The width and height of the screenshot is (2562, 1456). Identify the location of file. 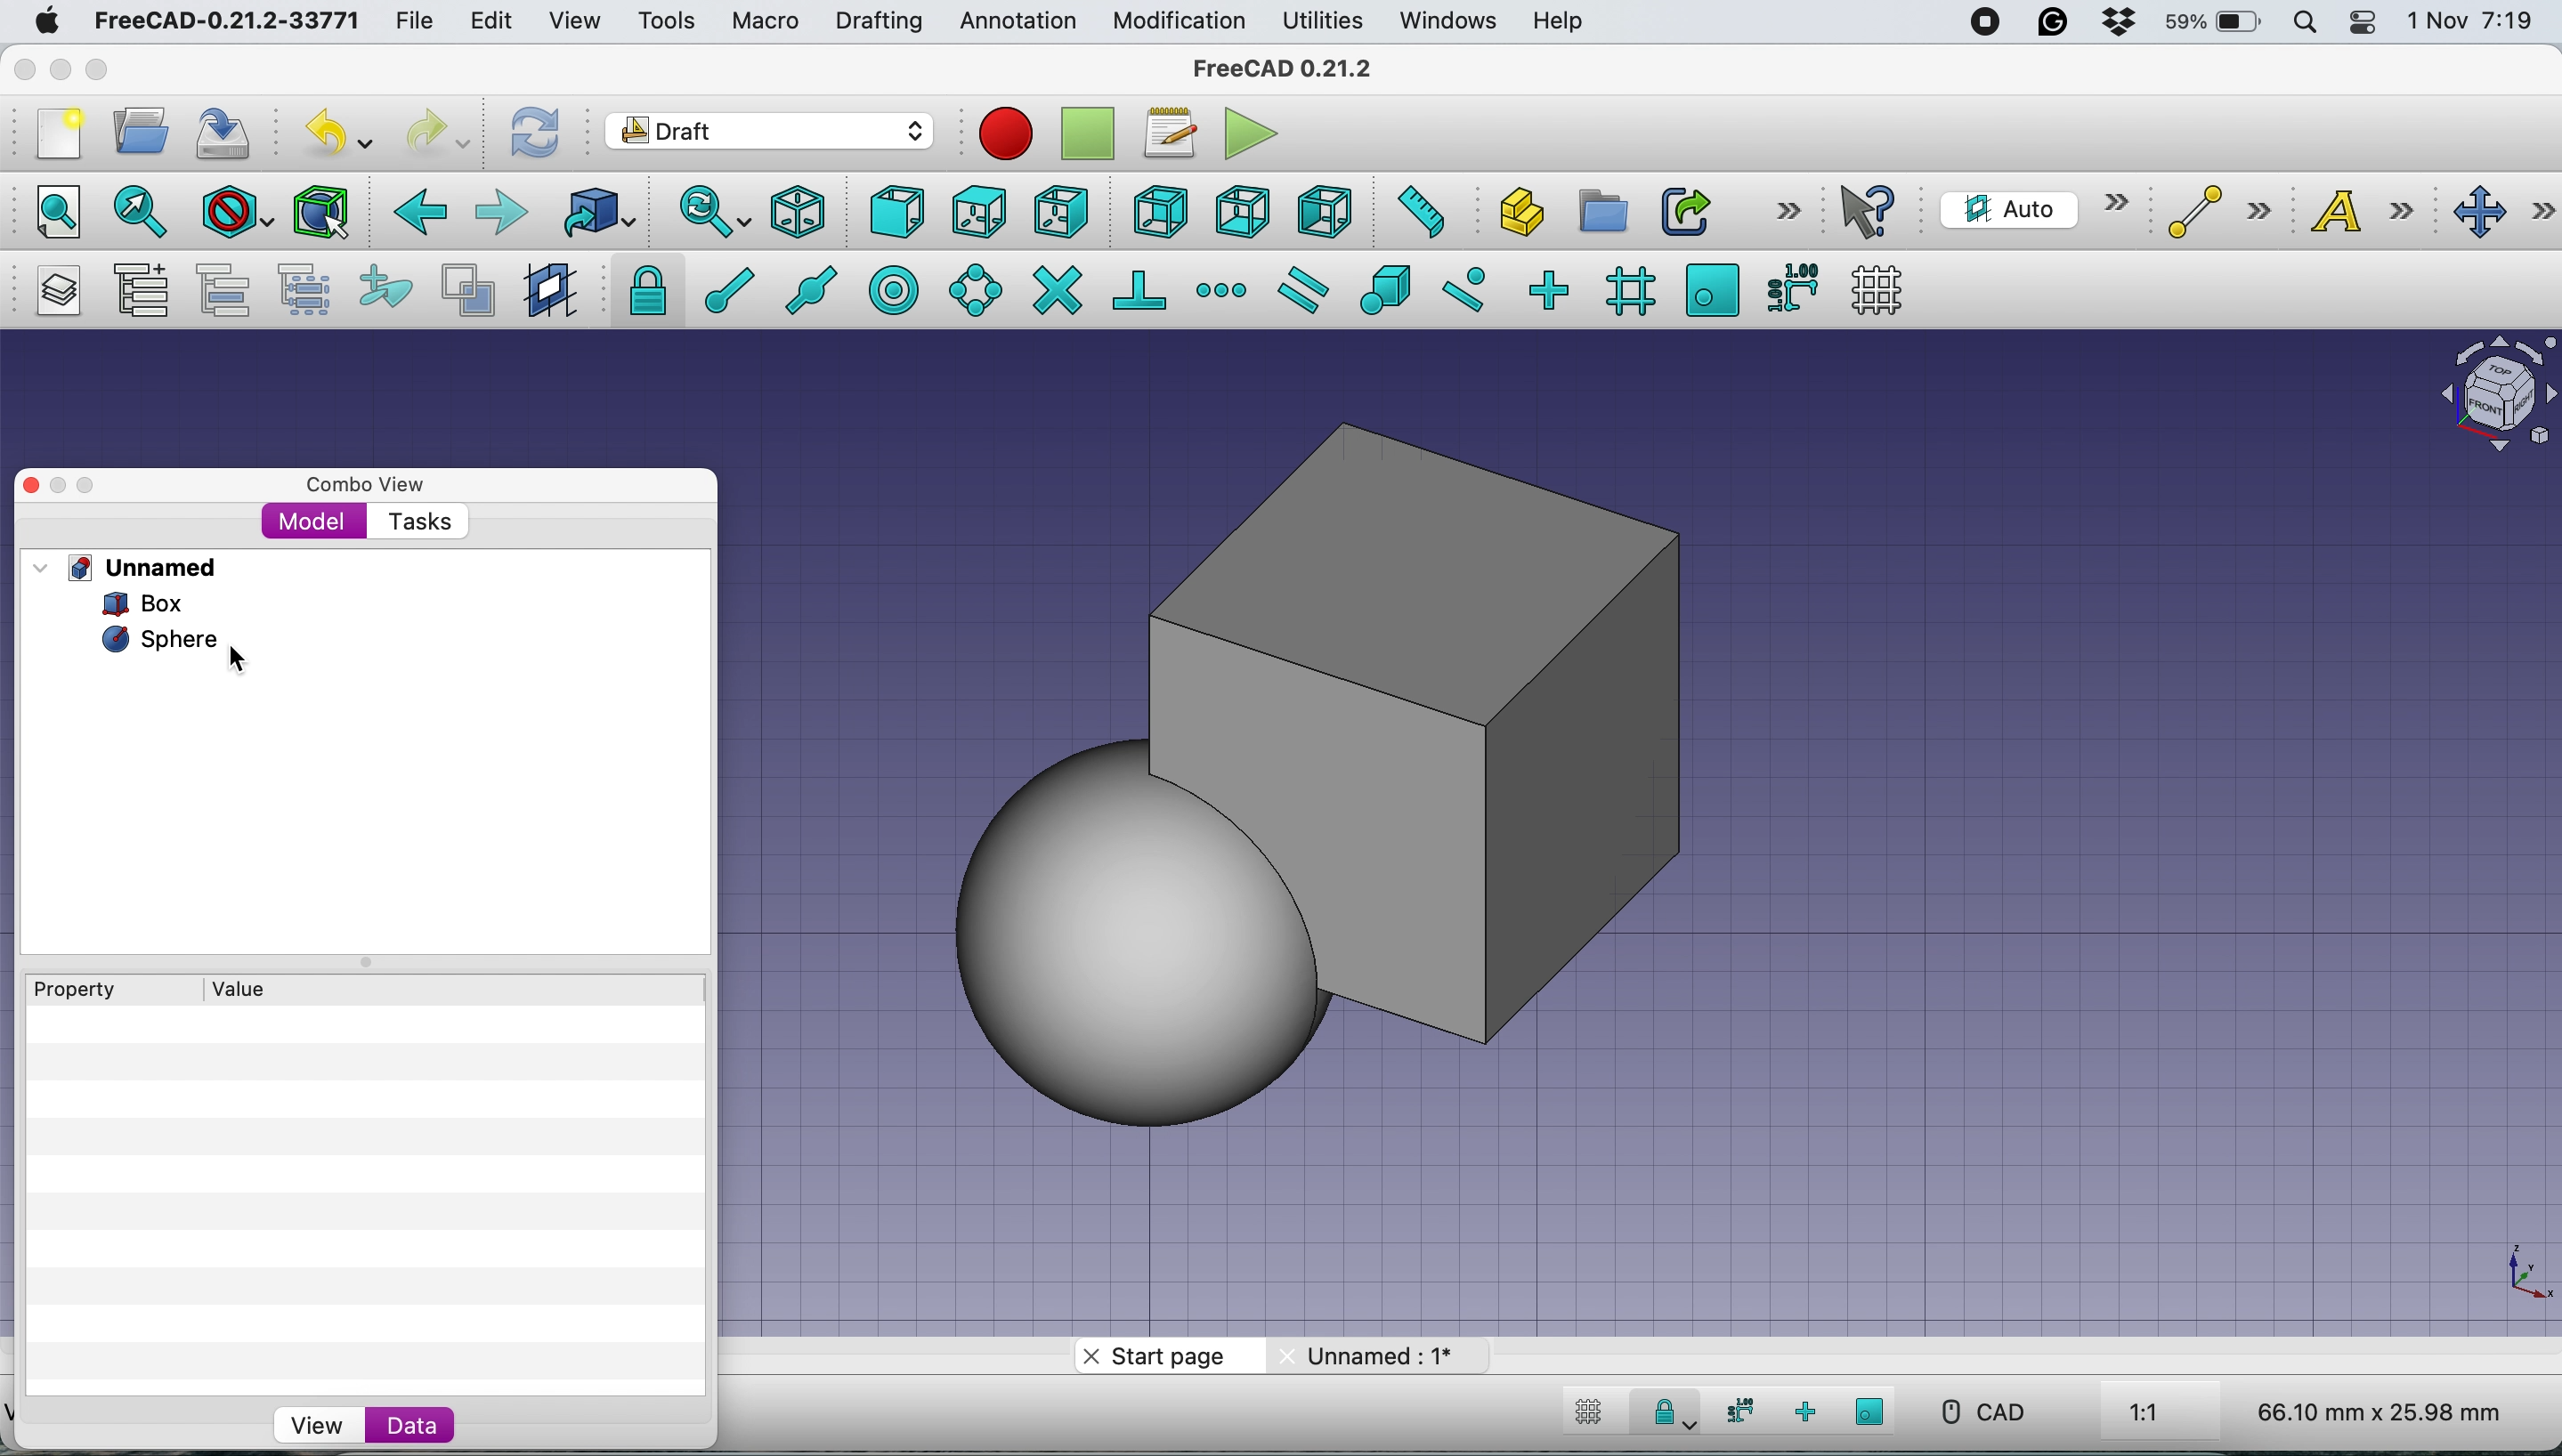
(414, 22).